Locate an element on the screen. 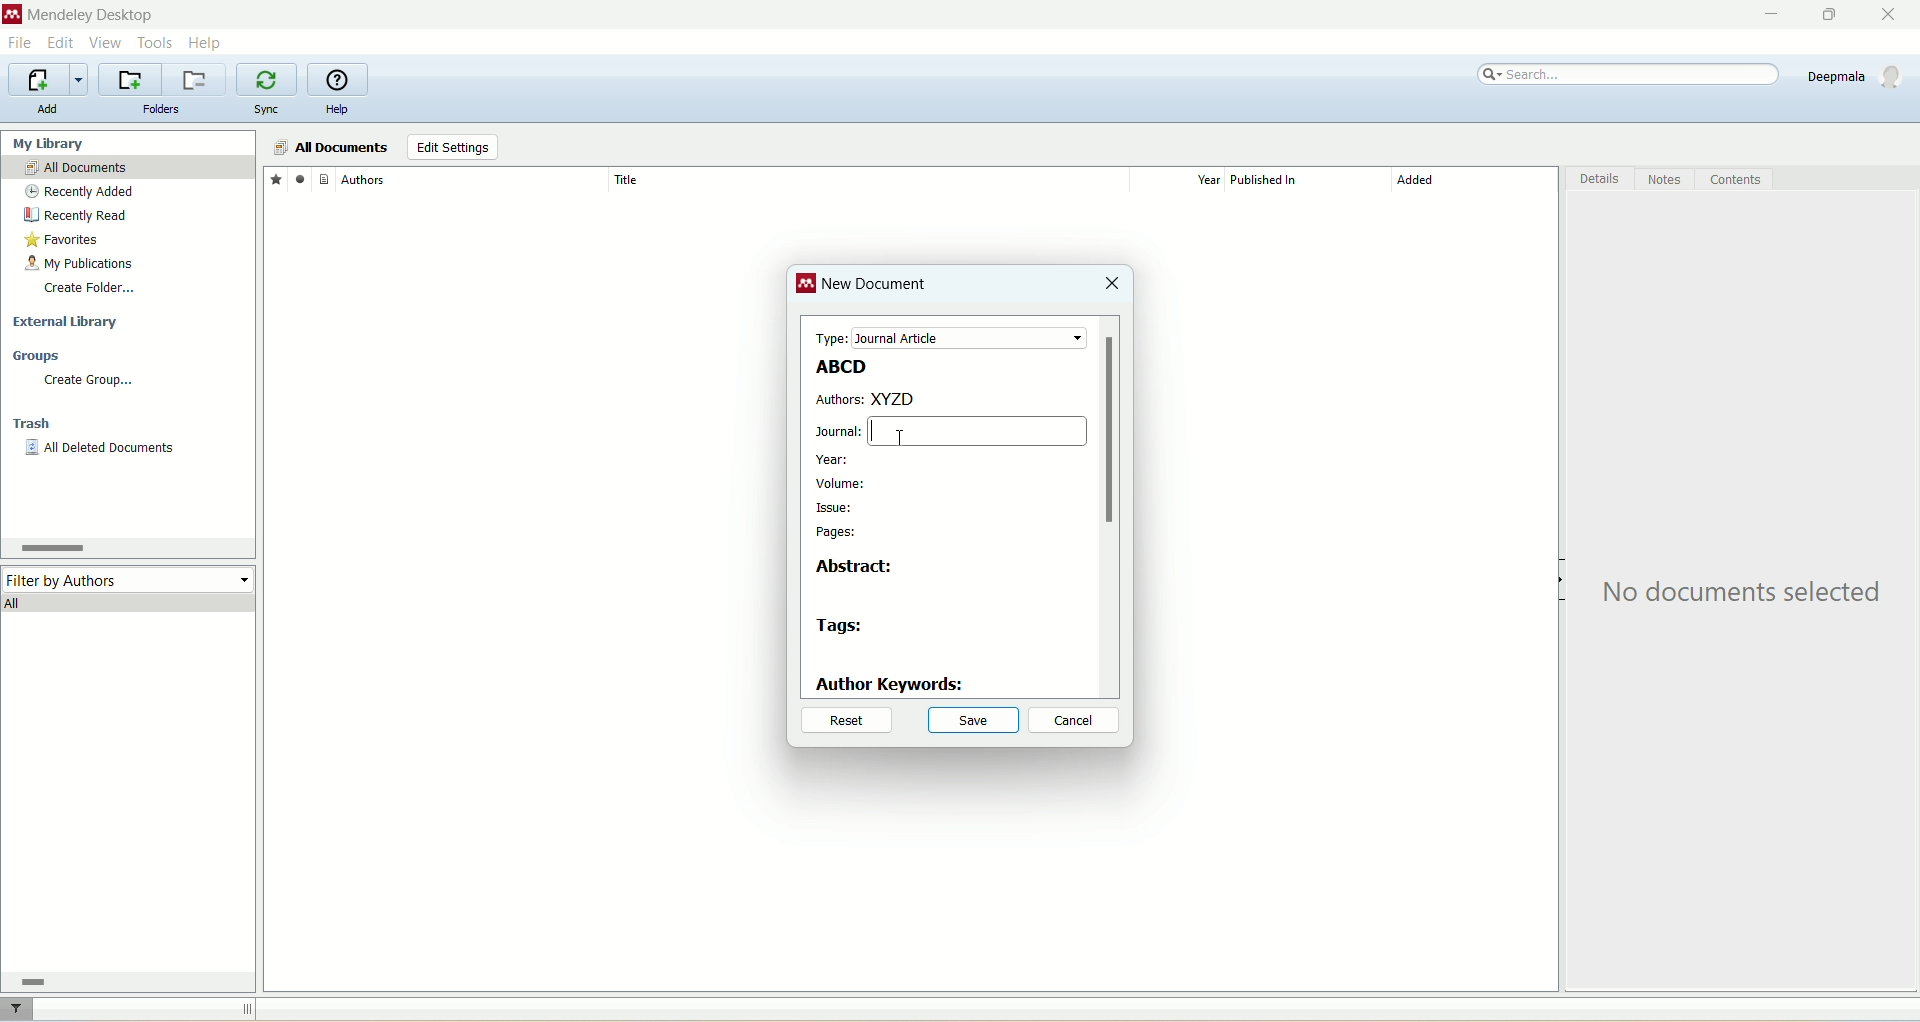 The height and width of the screenshot is (1022, 1920). tags is located at coordinates (842, 628).